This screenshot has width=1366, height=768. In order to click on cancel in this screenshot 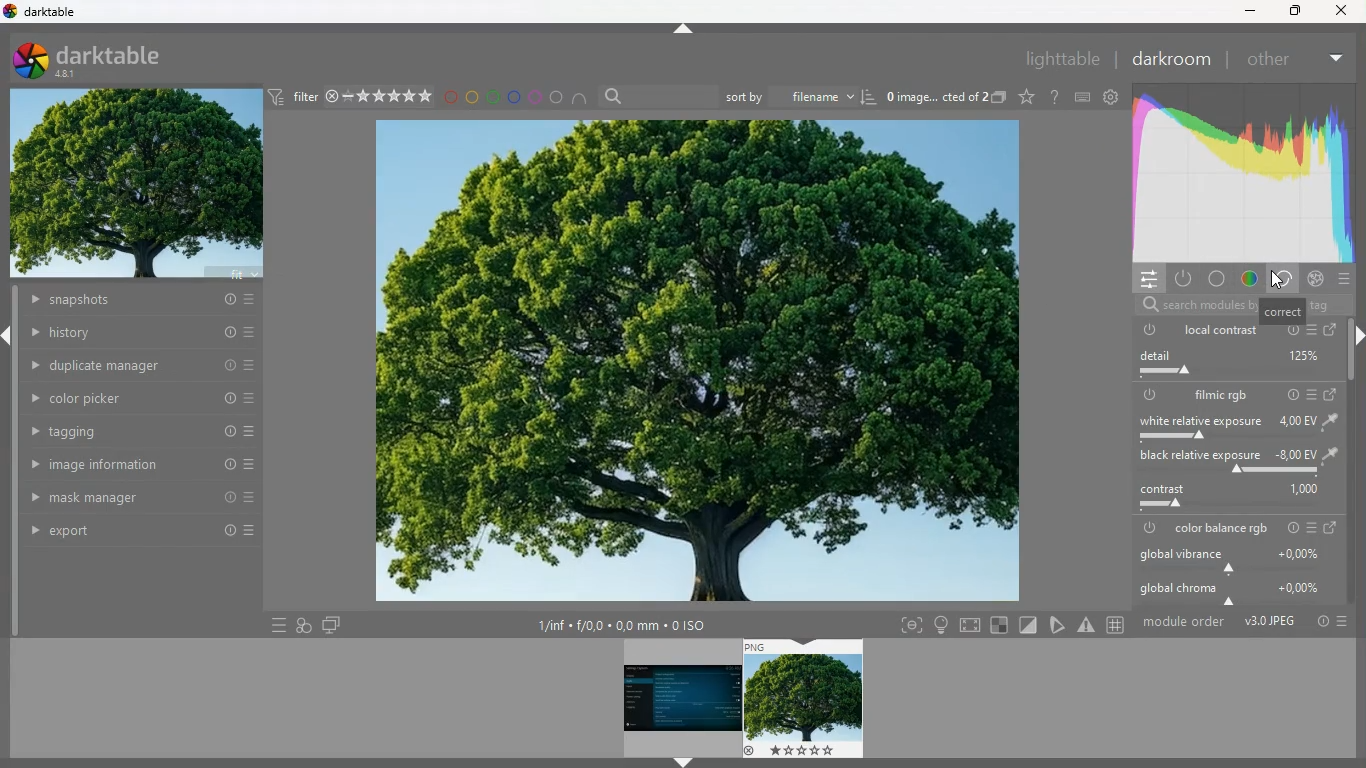, I will do `click(1316, 279)`.